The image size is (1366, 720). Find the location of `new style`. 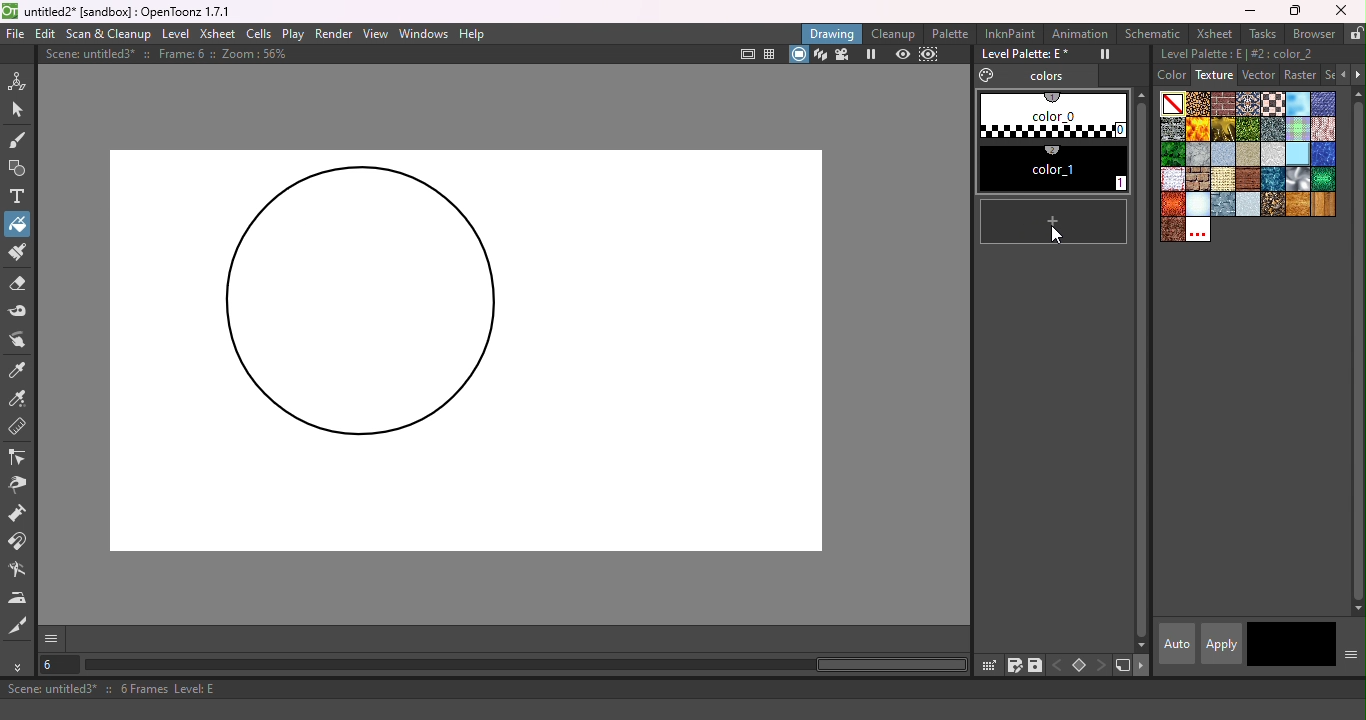

new style is located at coordinates (1055, 223).